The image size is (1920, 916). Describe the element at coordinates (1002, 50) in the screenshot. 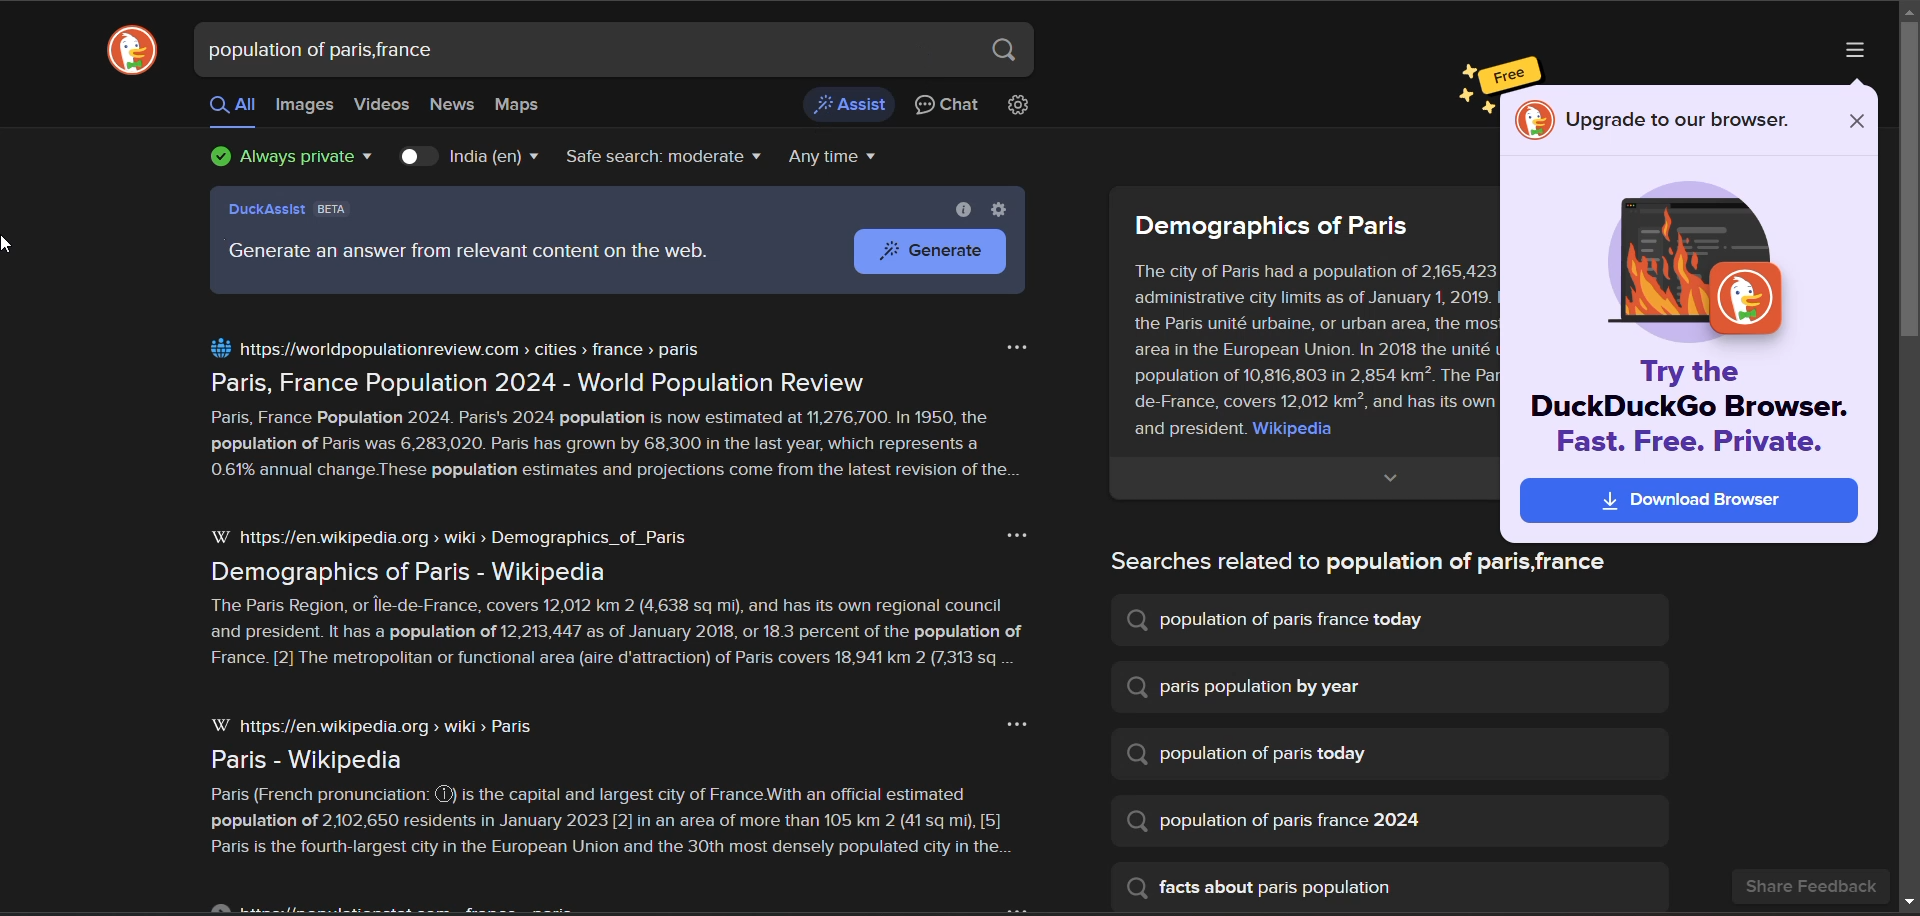

I see `search button` at that location.